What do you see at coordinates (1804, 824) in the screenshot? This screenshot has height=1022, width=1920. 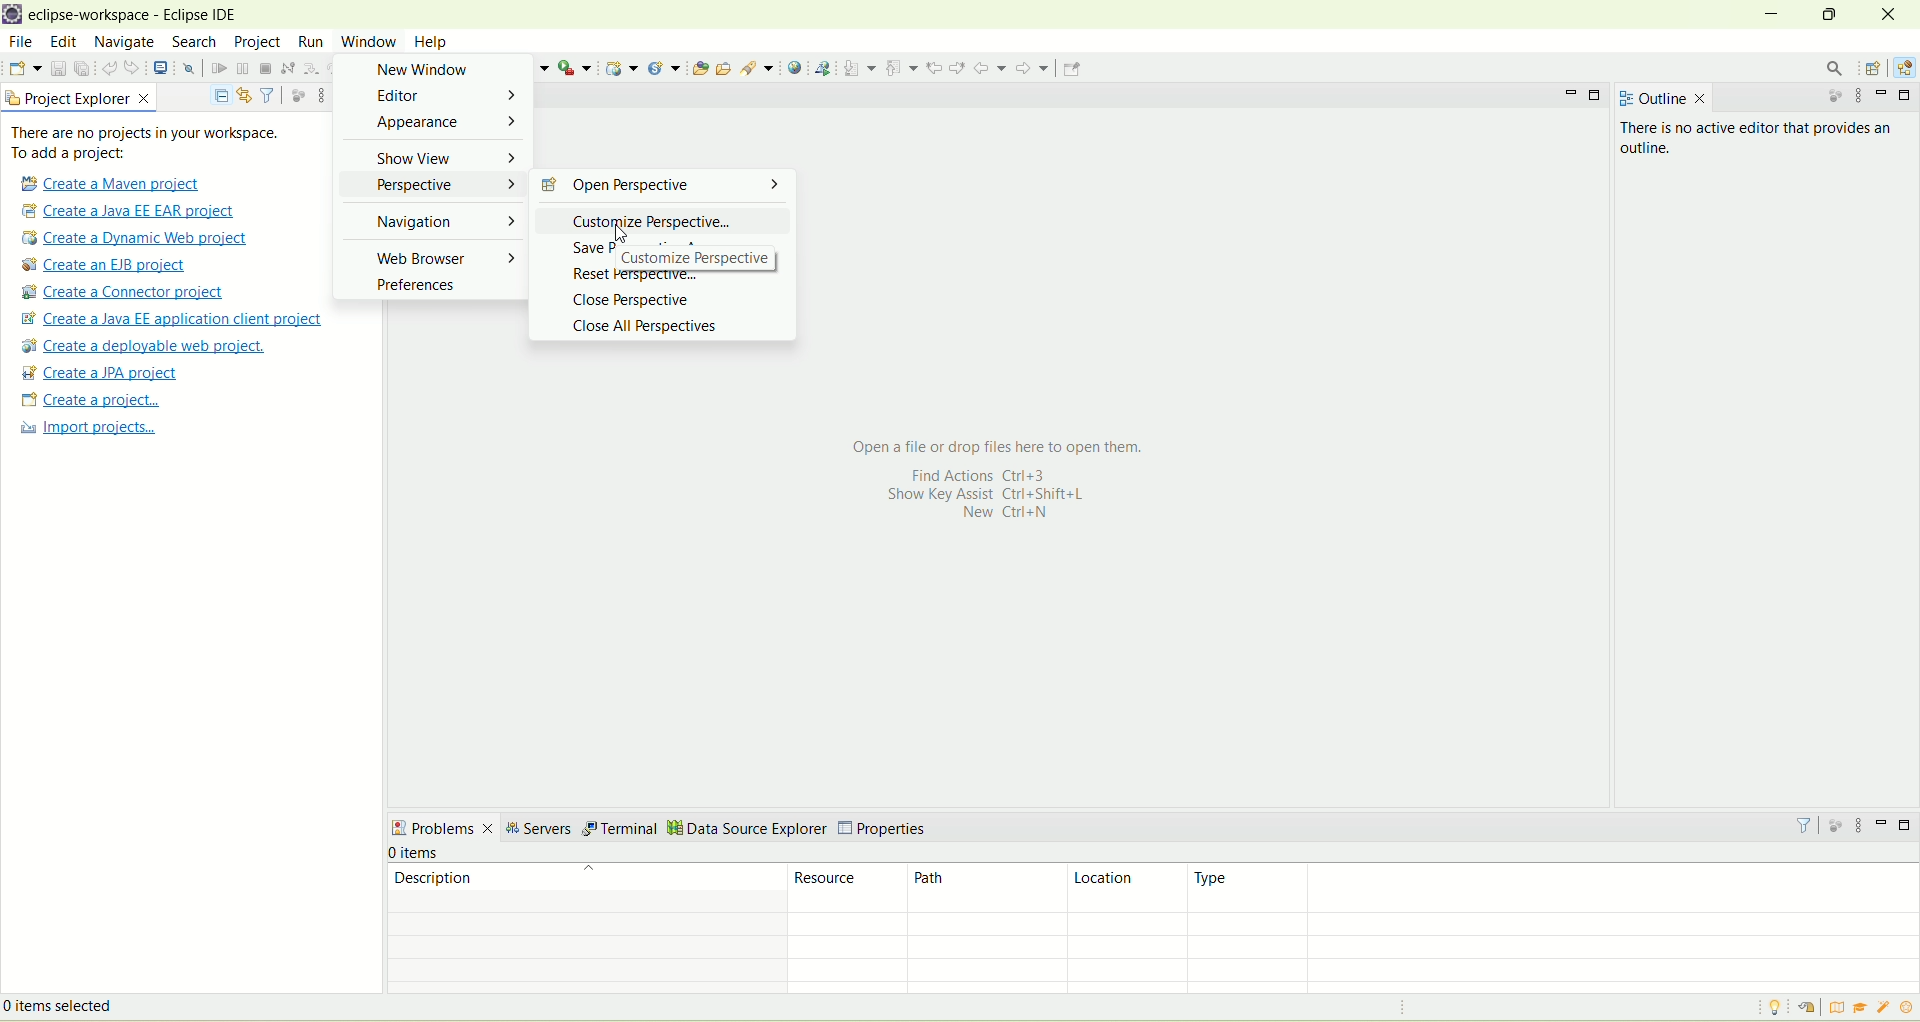 I see `filter` at bounding box center [1804, 824].